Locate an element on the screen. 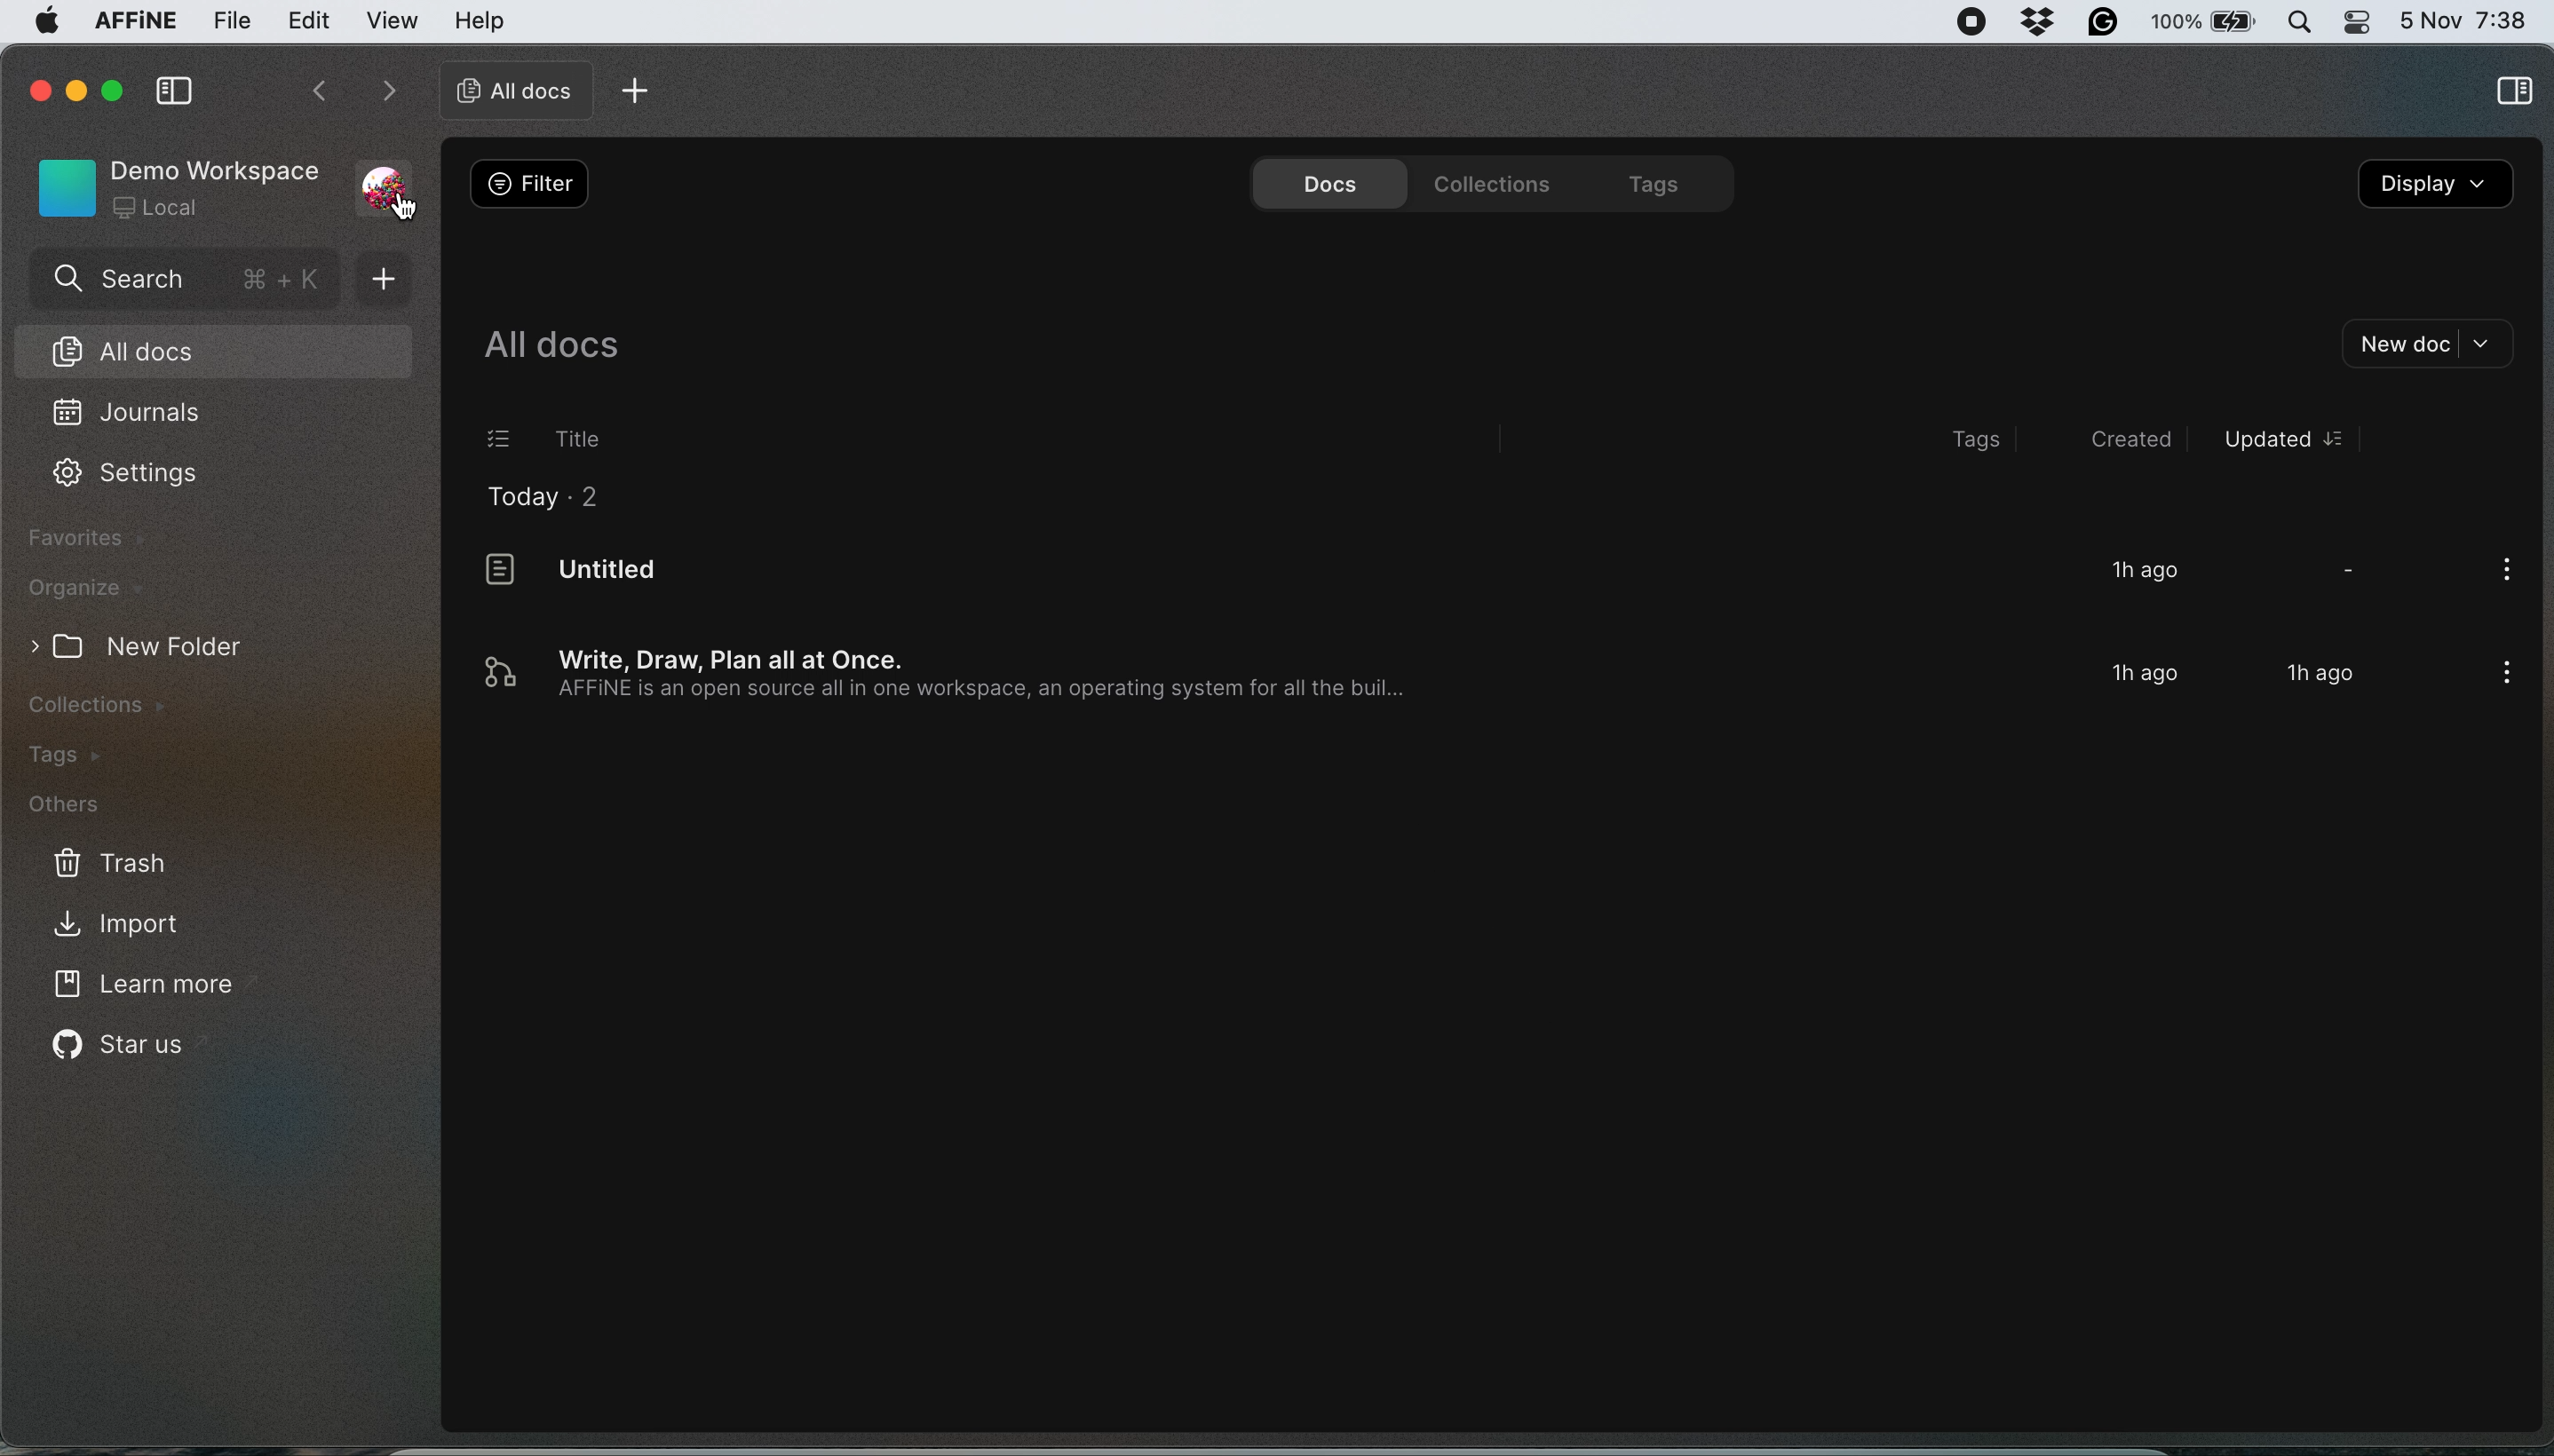  star us is located at coordinates (123, 1050).